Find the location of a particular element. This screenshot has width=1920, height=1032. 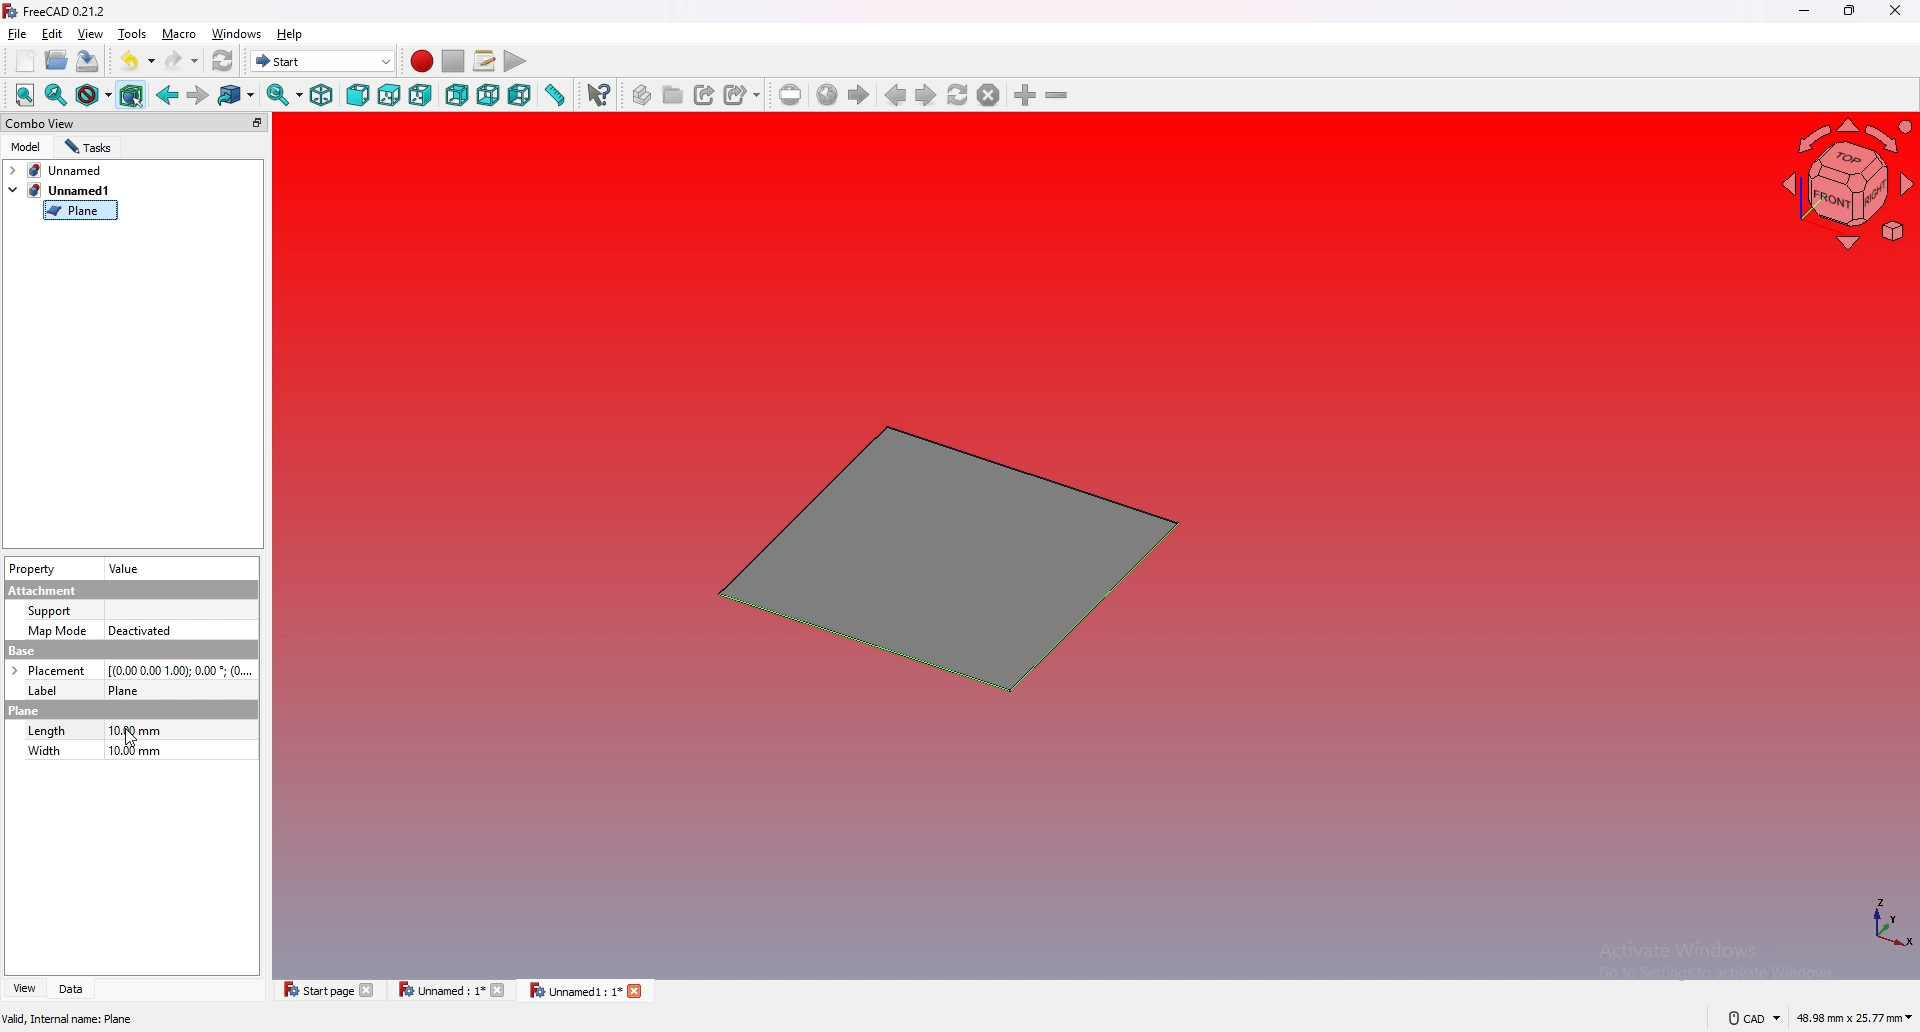

plane is located at coordinates (80, 211).